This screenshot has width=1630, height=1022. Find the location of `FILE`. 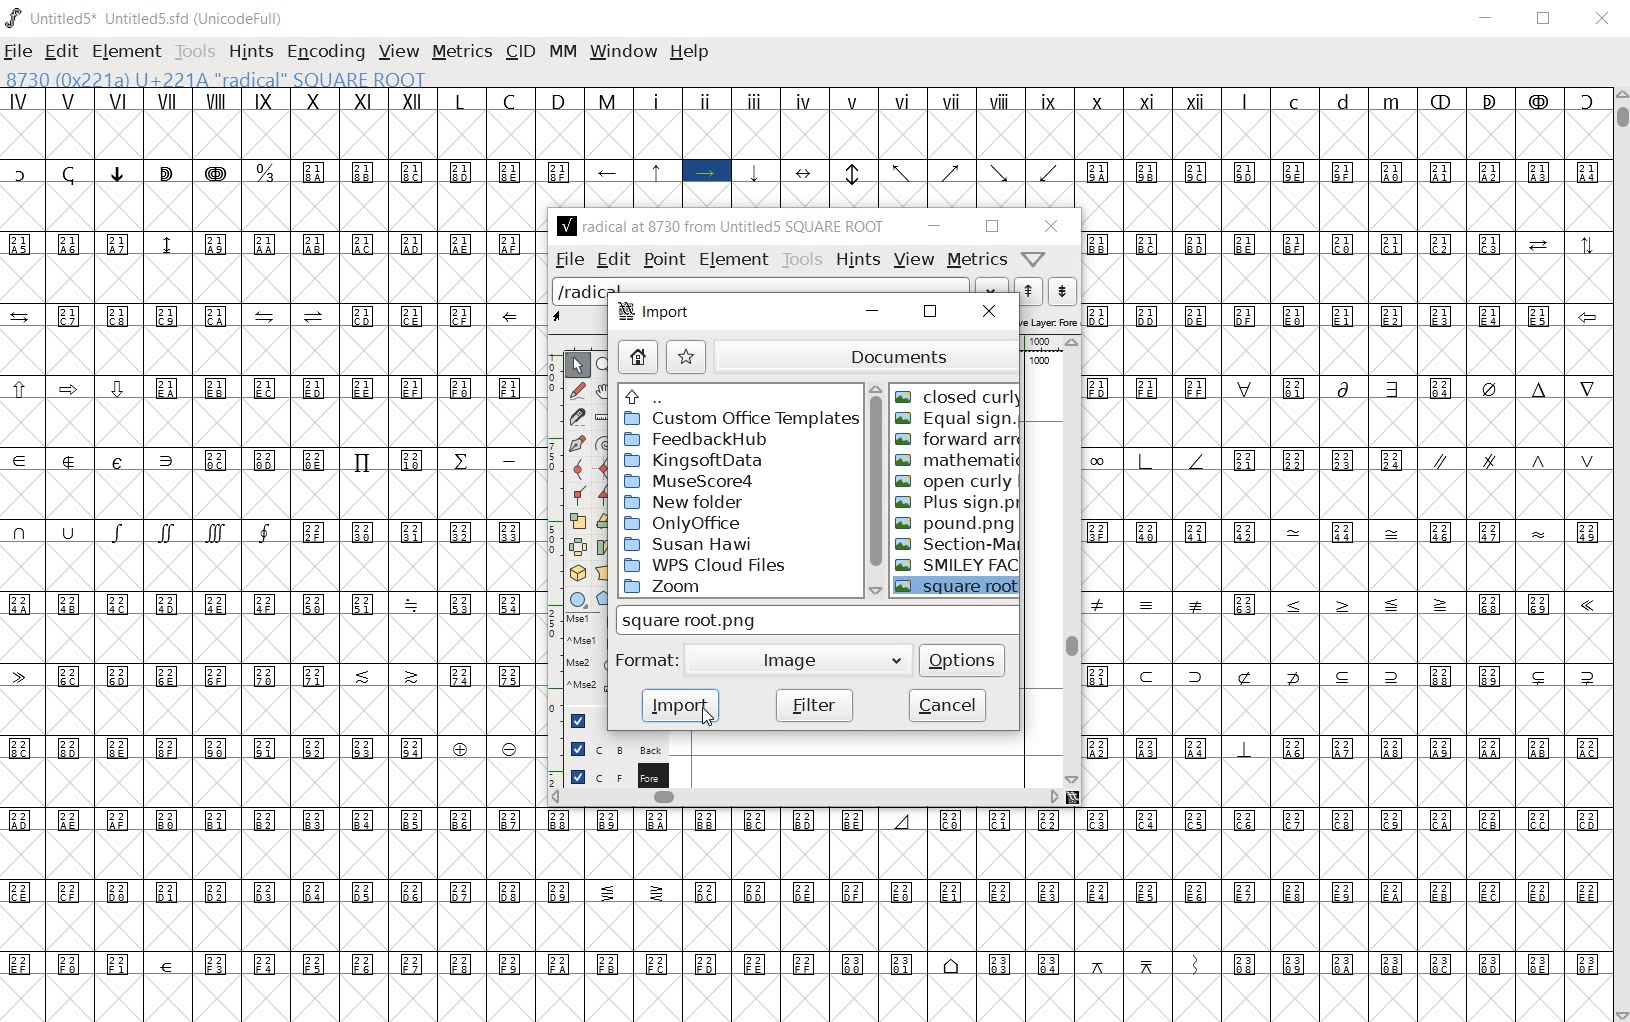

FILE is located at coordinates (18, 54).